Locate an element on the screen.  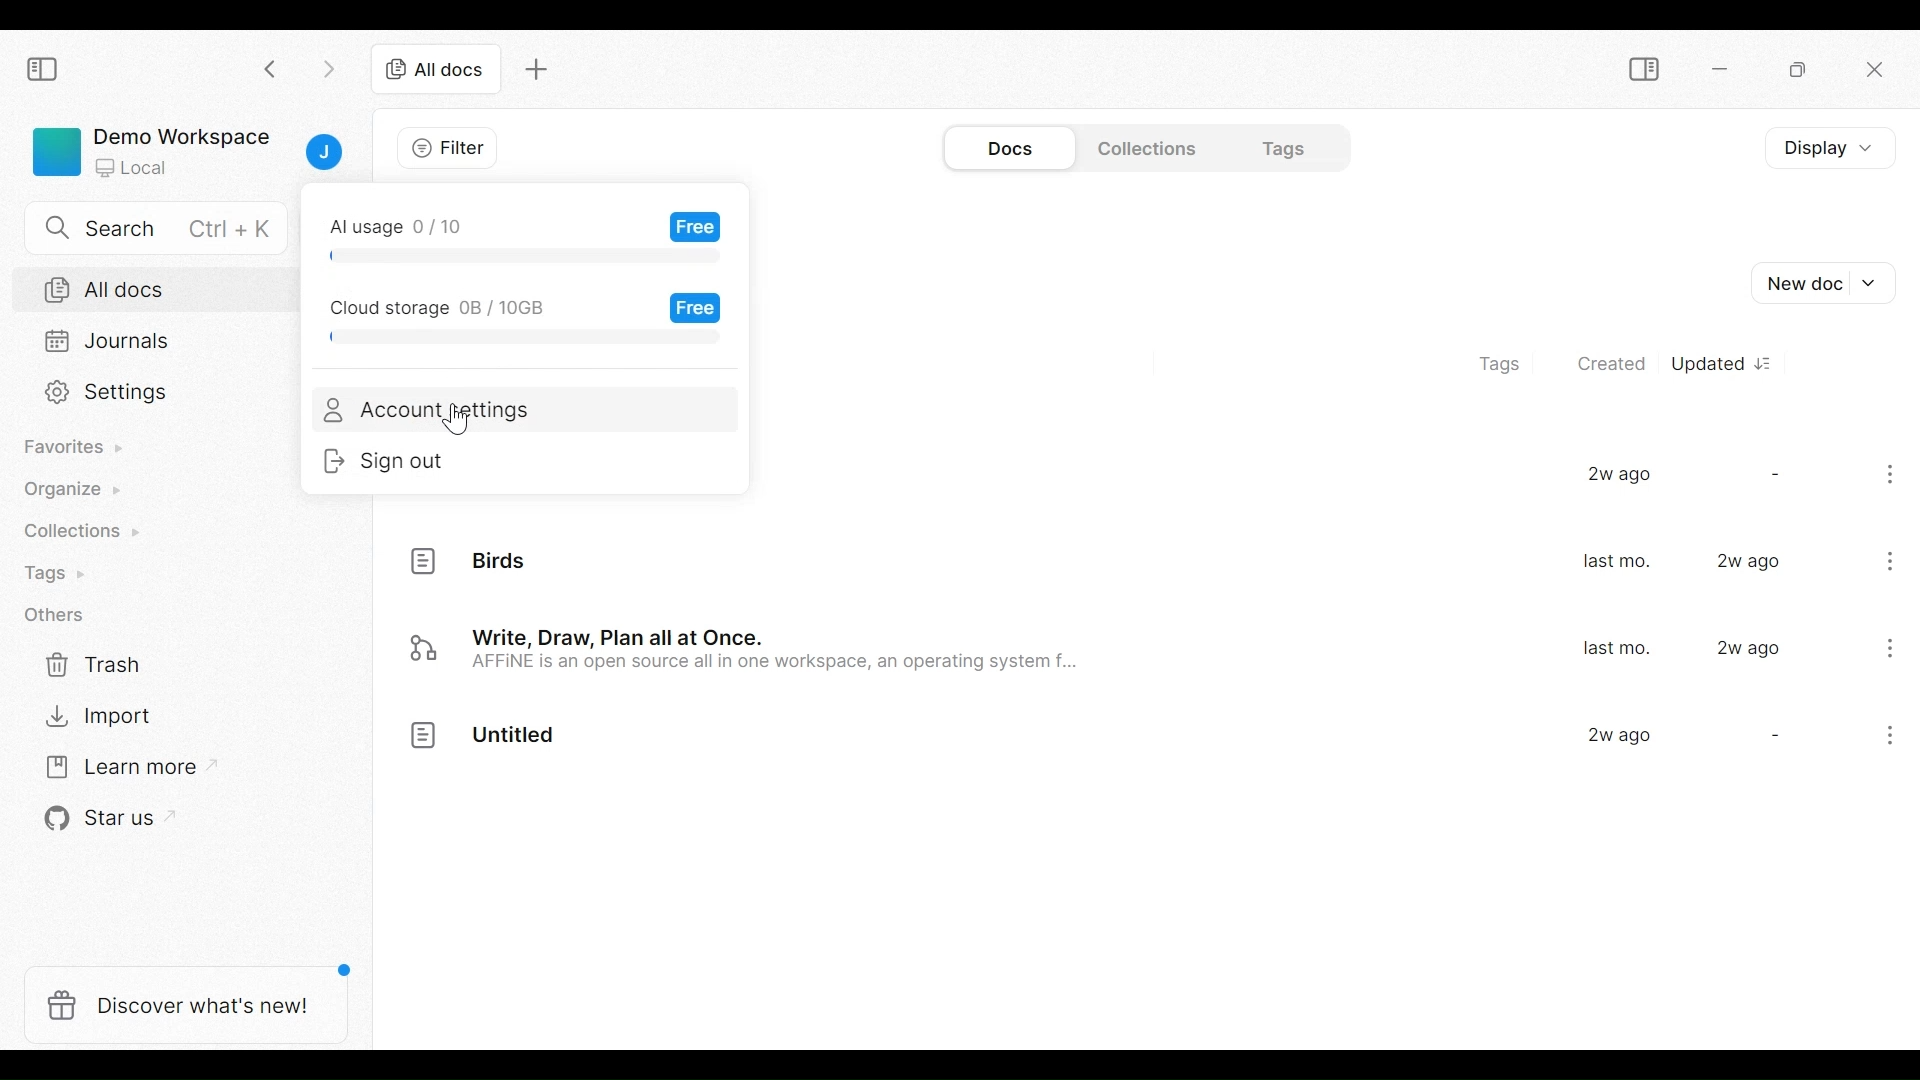
Star us is located at coordinates (88, 820).